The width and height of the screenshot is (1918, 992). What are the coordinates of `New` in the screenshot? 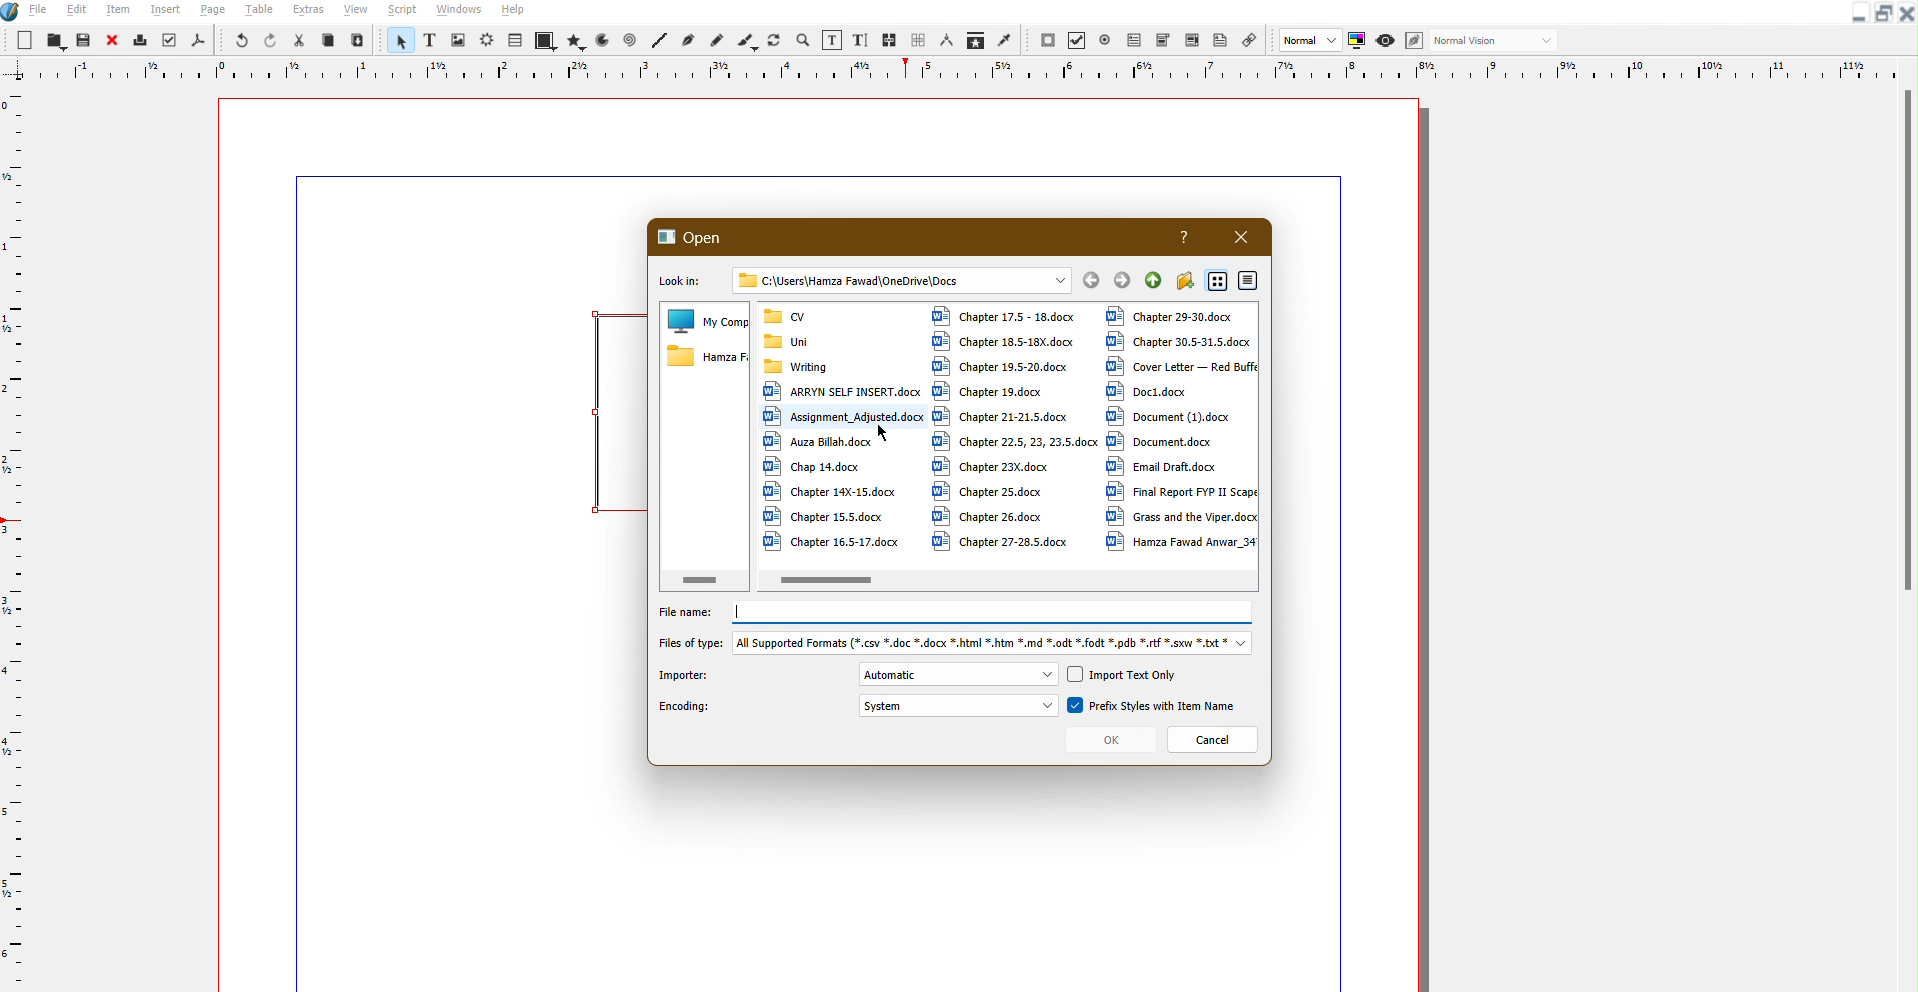 It's located at (26, 41).